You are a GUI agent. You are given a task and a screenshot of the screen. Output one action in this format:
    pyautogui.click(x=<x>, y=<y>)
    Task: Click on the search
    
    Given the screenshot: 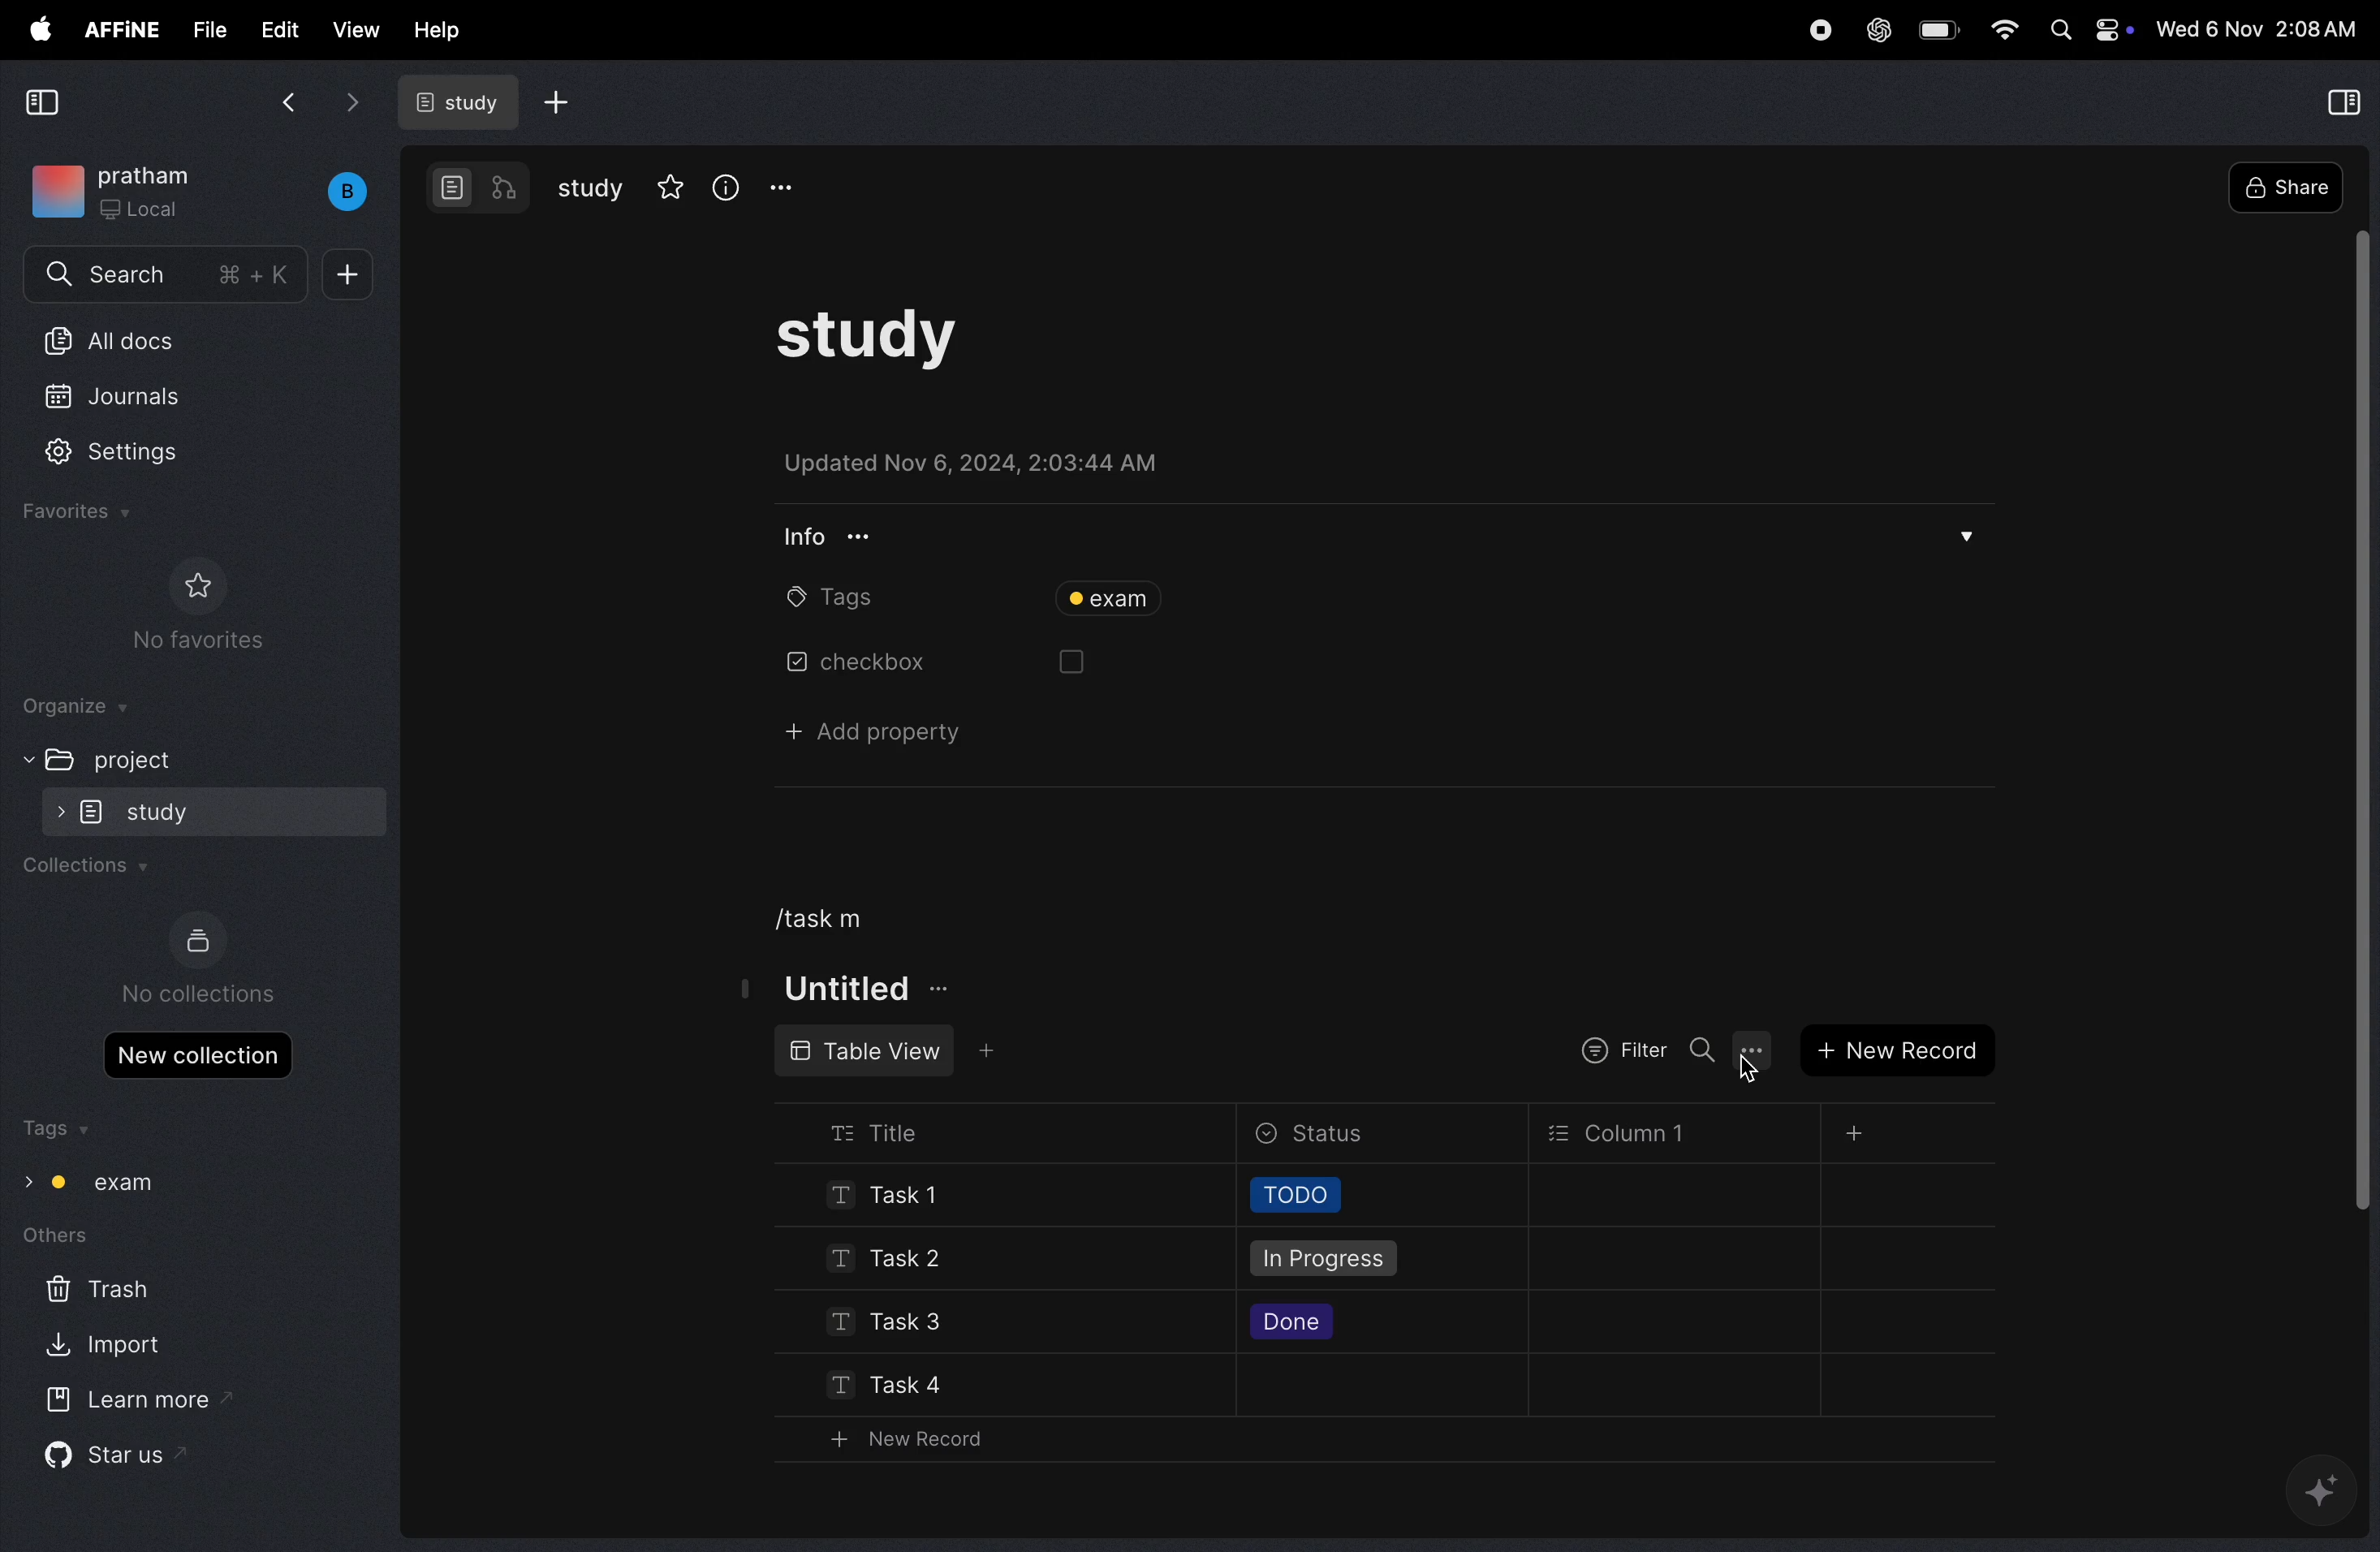 What is the action you would take?
    pyautogui.click(x=1699, y=1050)
    